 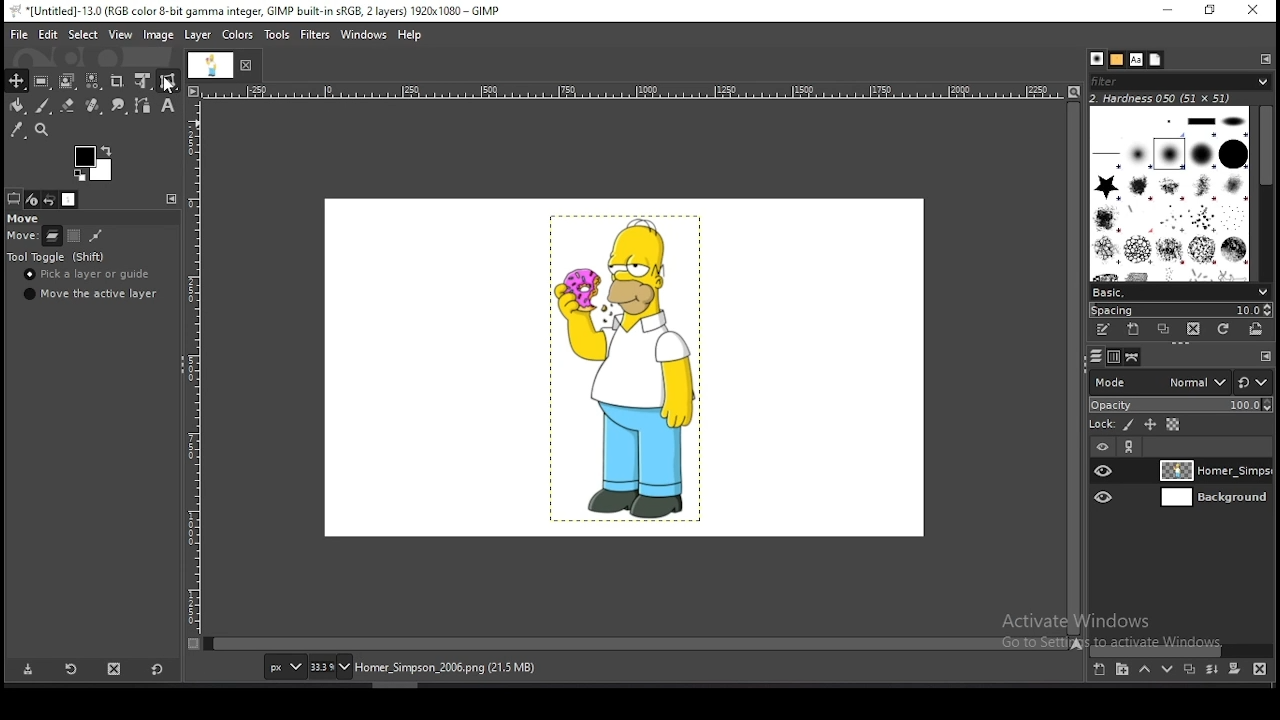 What do you see at coordinates (199, 36) in the screenshot?
I see `layer` at bounding box center [199, 36].